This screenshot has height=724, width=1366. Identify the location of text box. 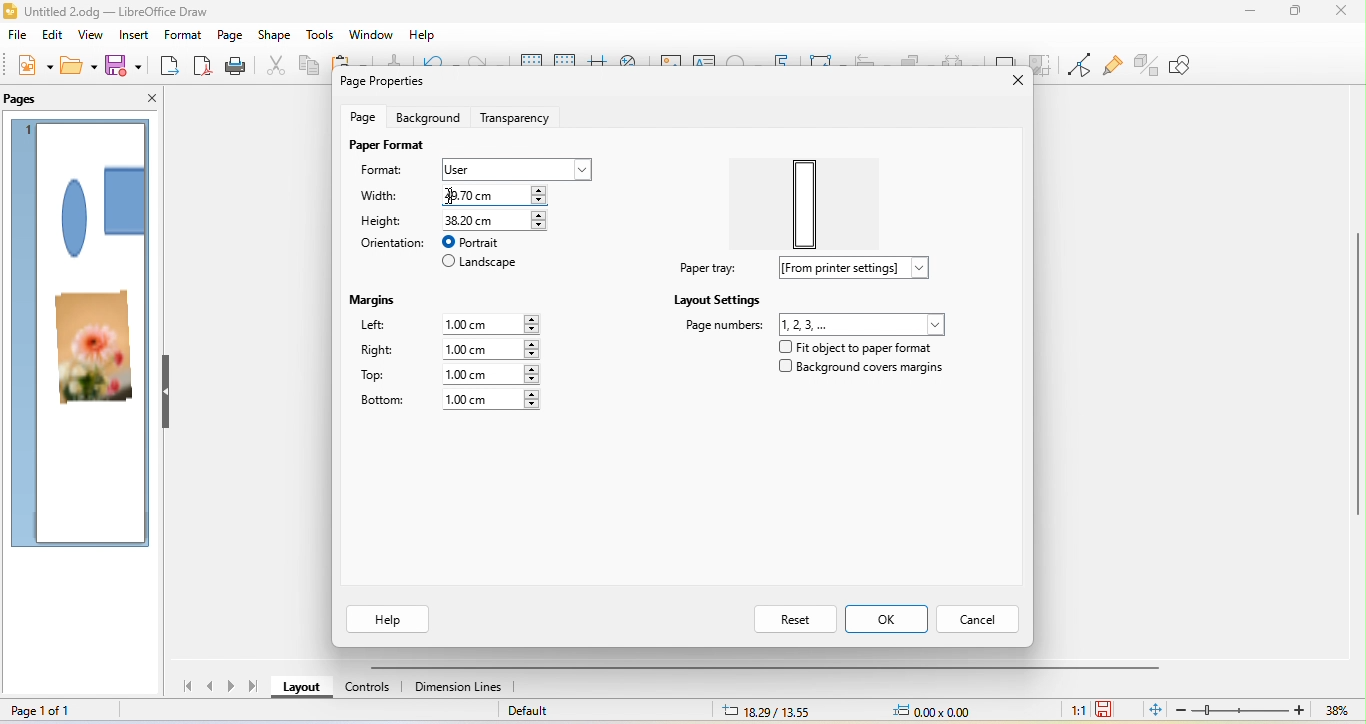
(707, 63).